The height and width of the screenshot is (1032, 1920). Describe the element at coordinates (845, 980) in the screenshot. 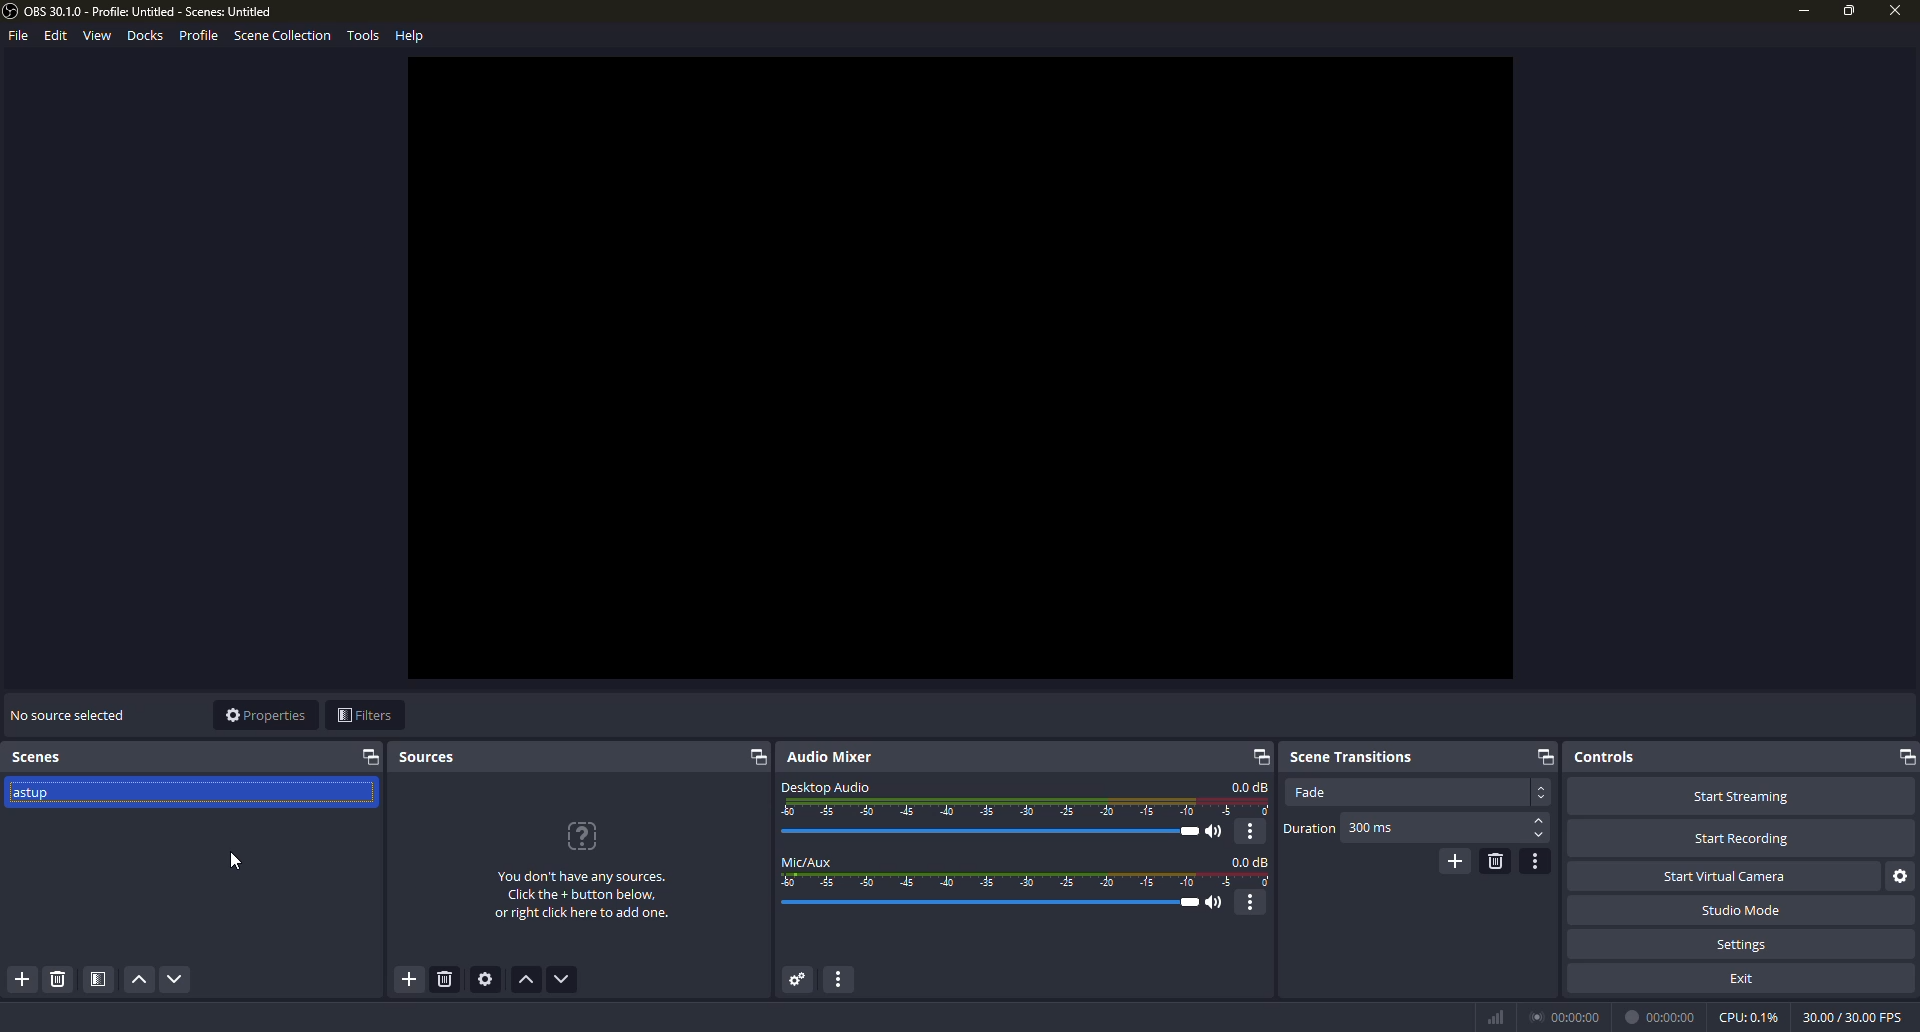

I see `audio mixer menu` at that location.